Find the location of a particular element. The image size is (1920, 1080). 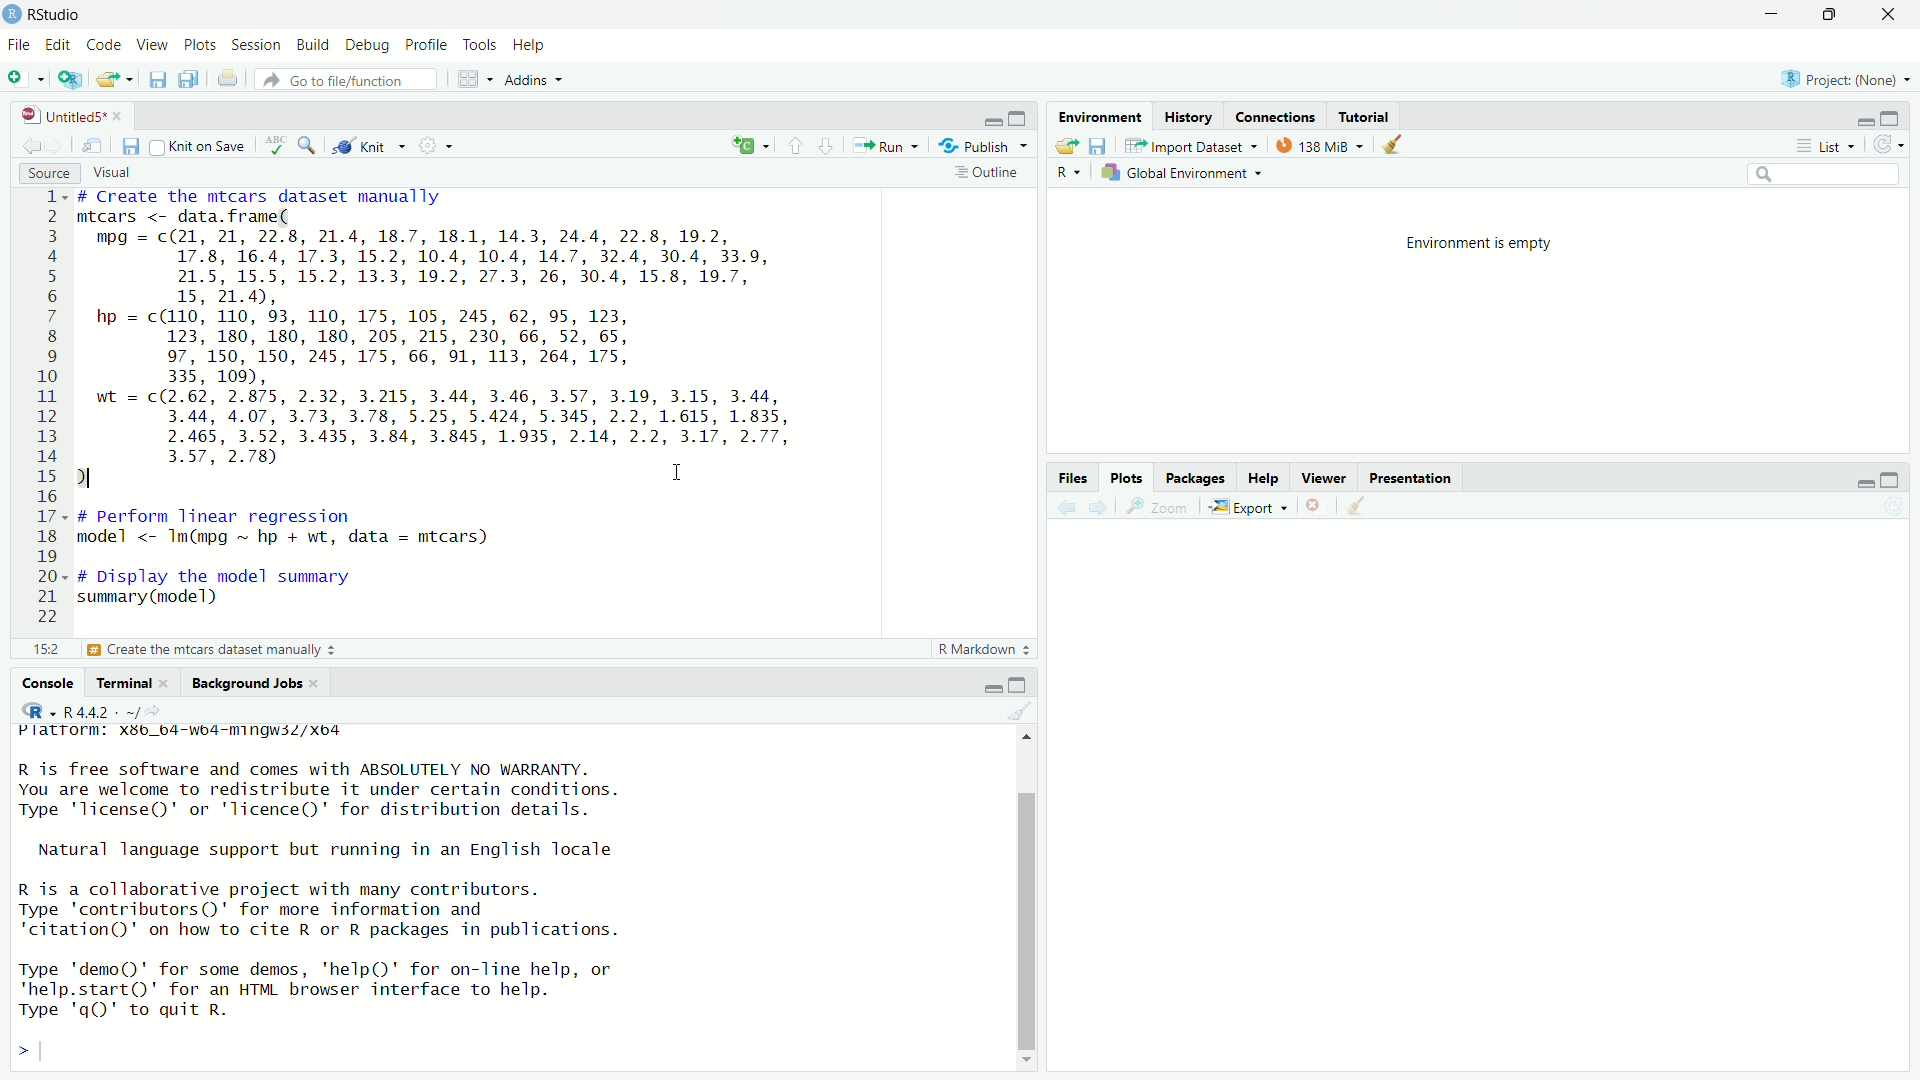

Environment is located at coordinates (1099, 118).